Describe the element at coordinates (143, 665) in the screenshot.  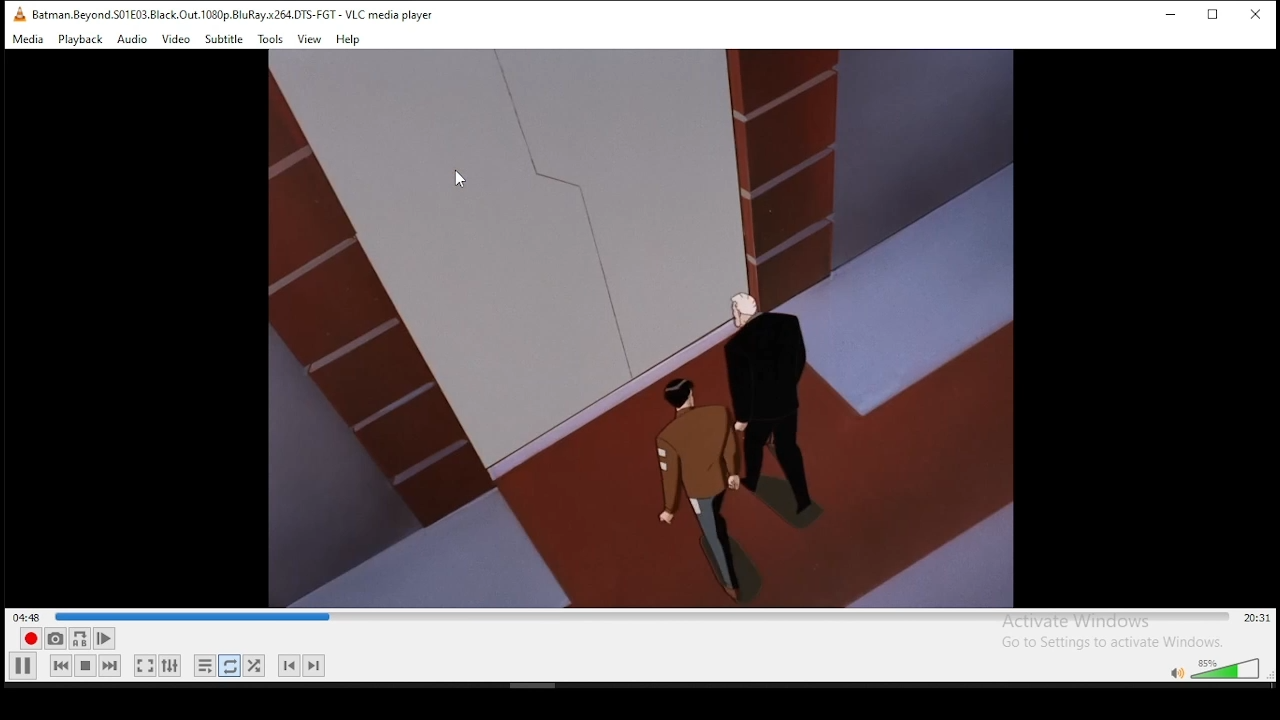
I see `full screen` at that location.